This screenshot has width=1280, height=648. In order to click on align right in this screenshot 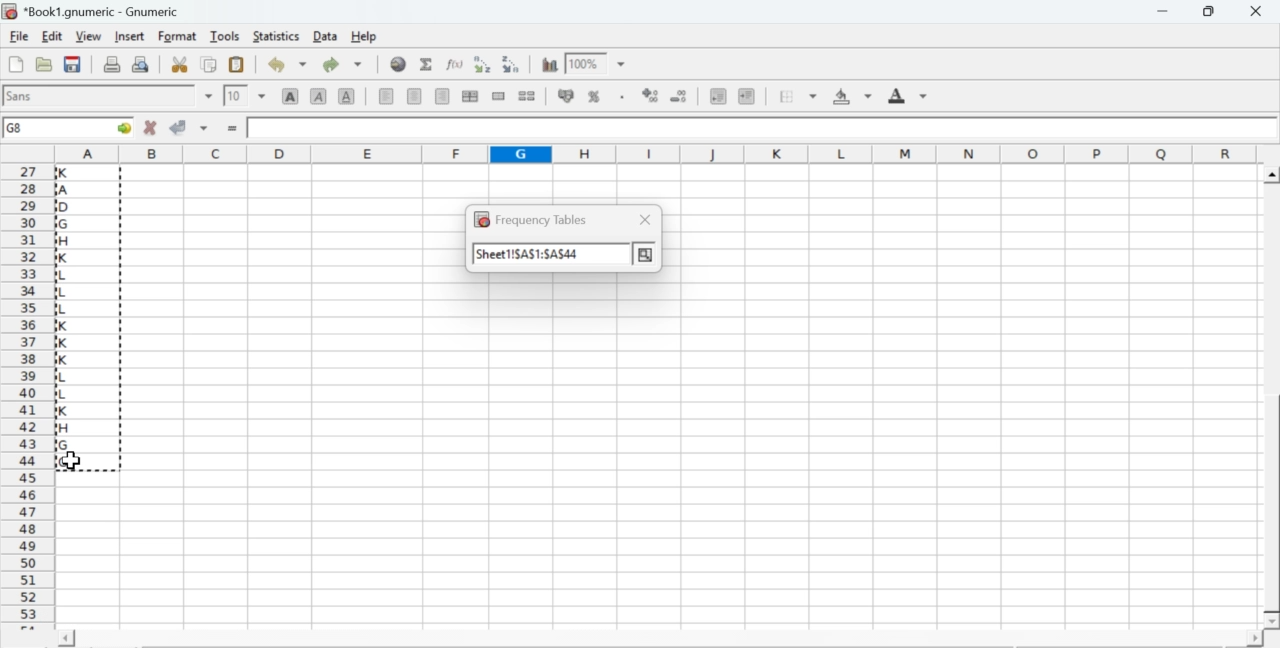, I will do `click(442, 97)`.